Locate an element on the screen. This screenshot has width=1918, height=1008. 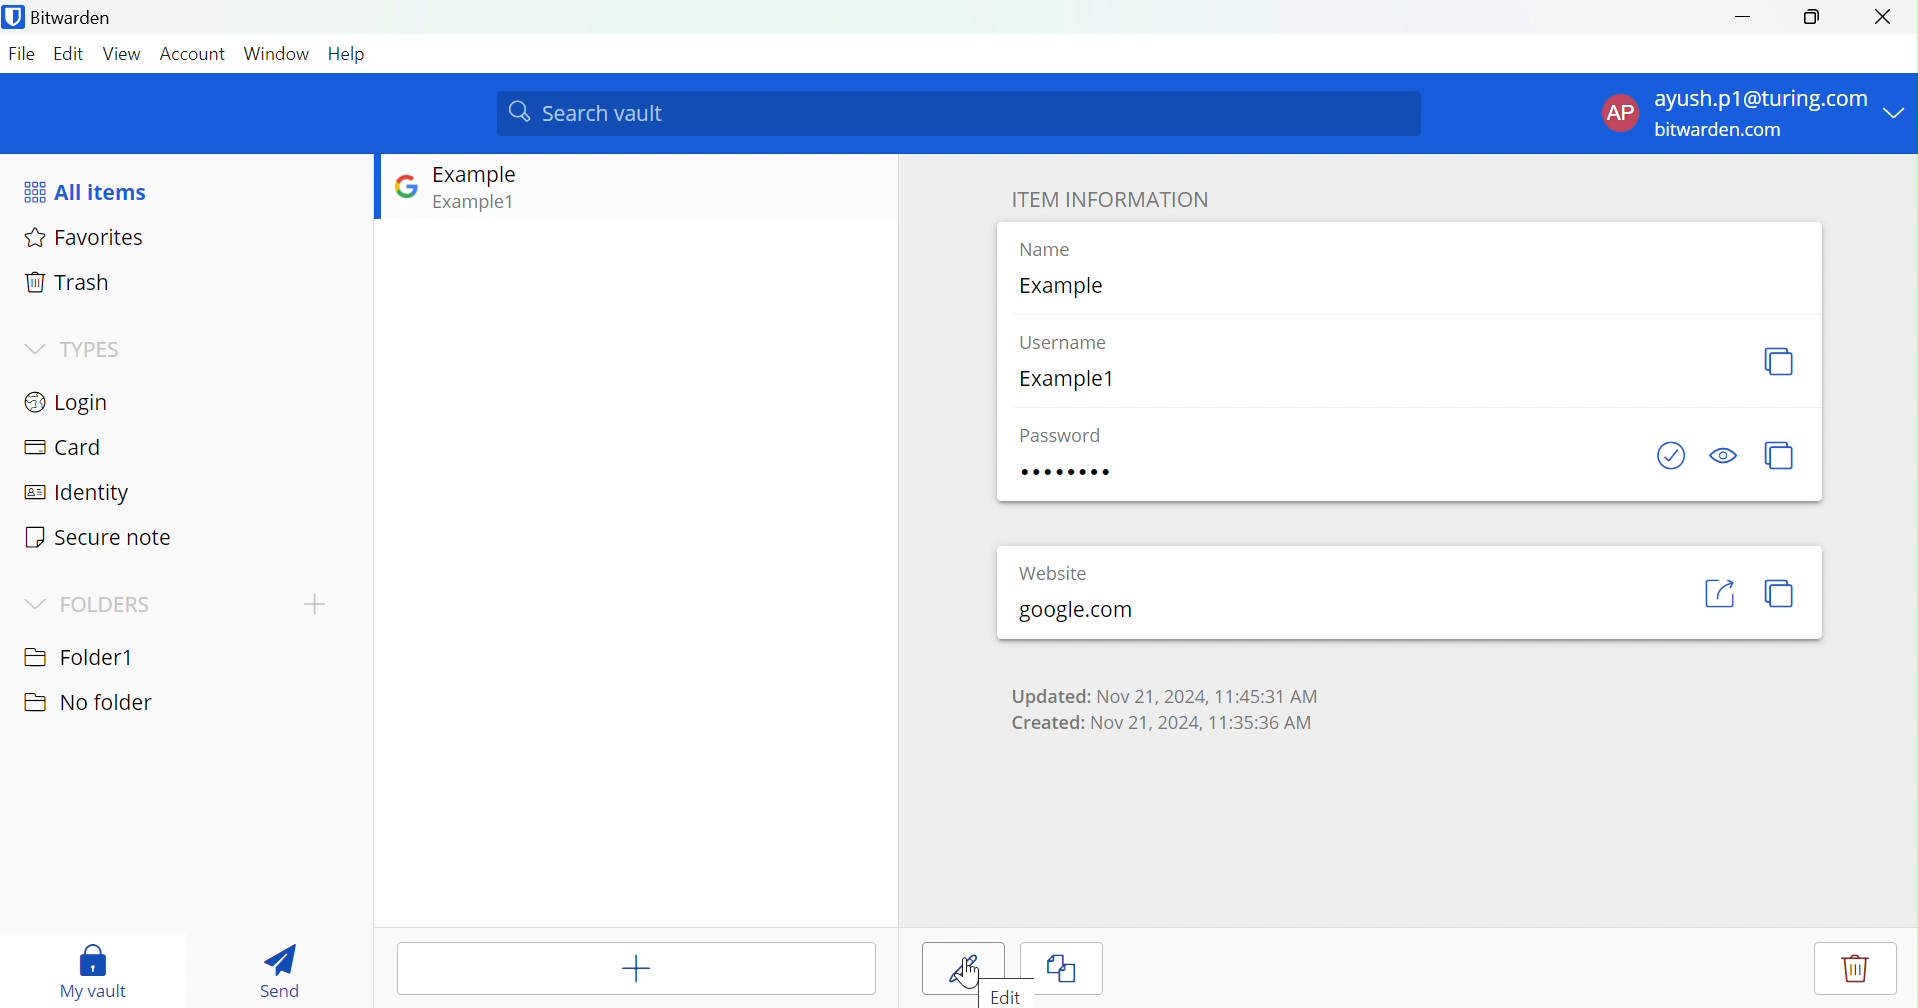
Favorites is located at coordinates (88, 240).